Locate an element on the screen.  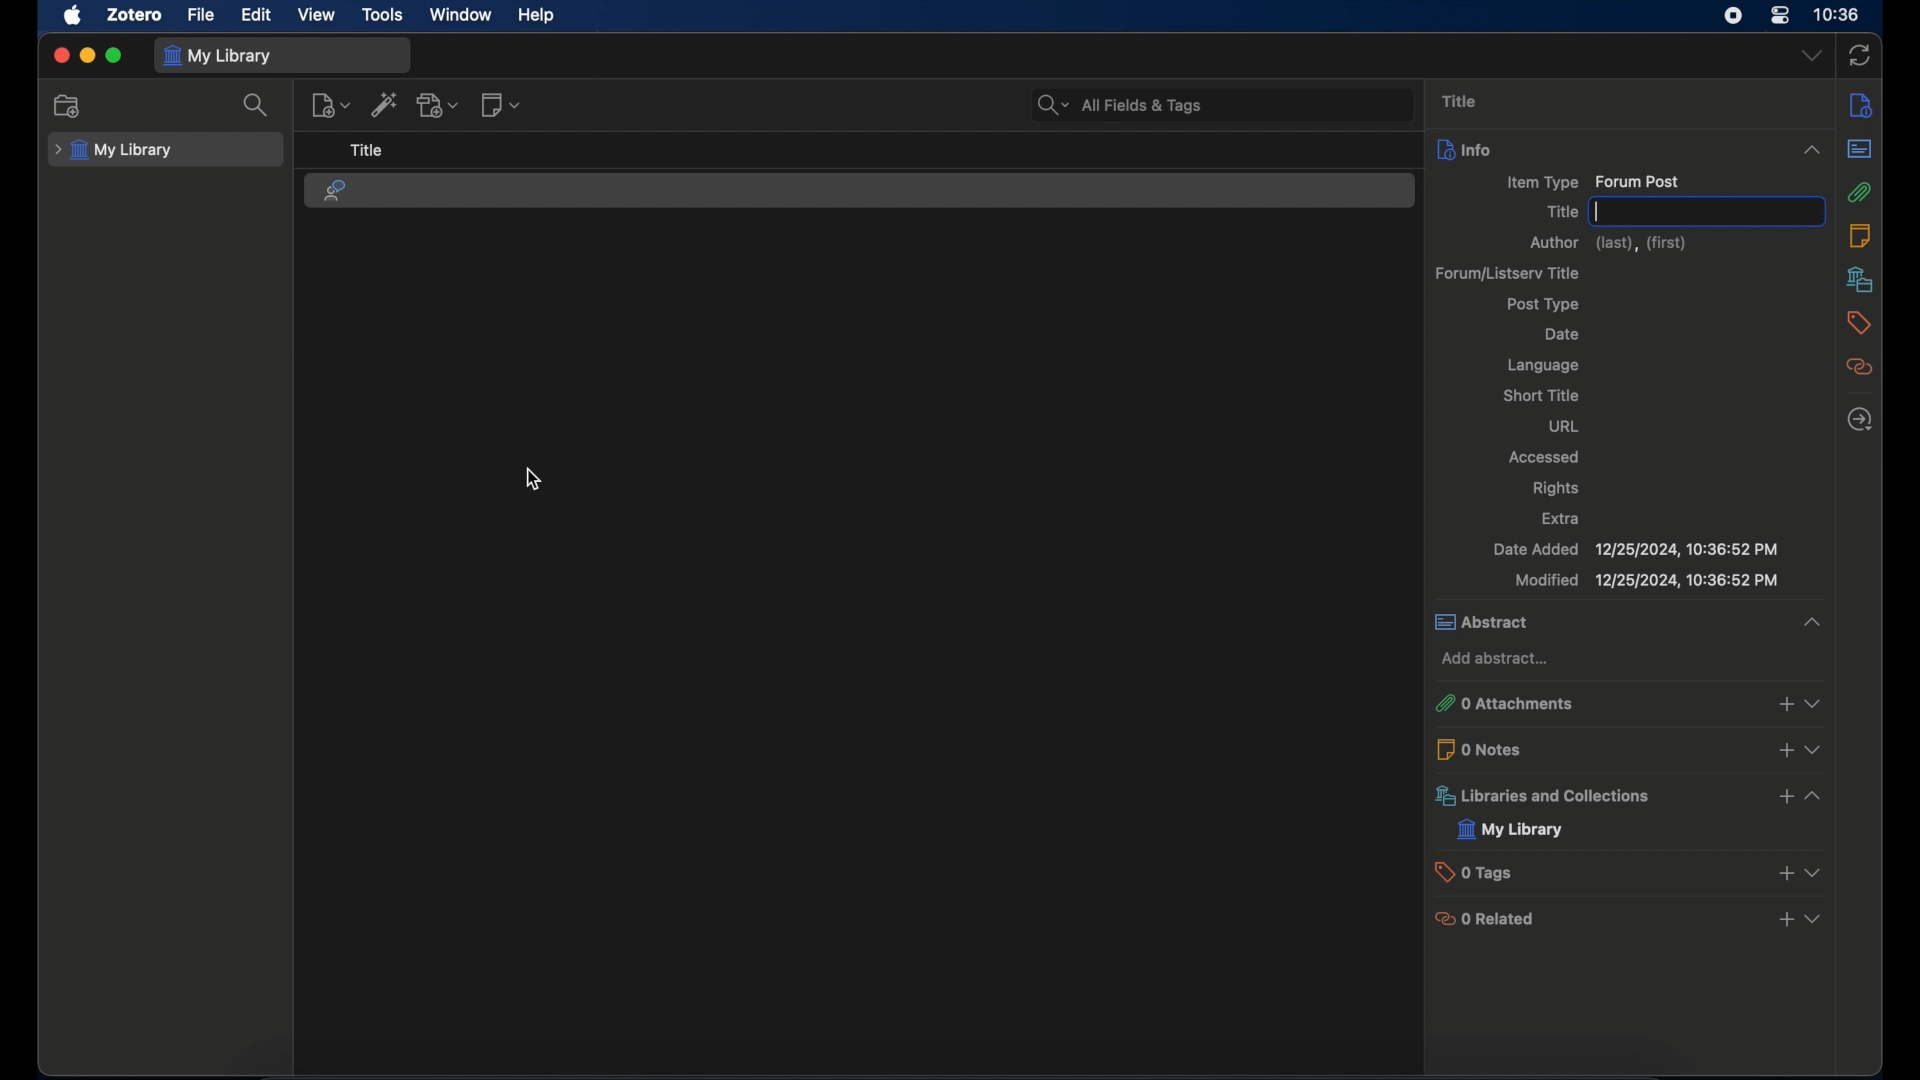
tools is located at coordinates (383, 14).